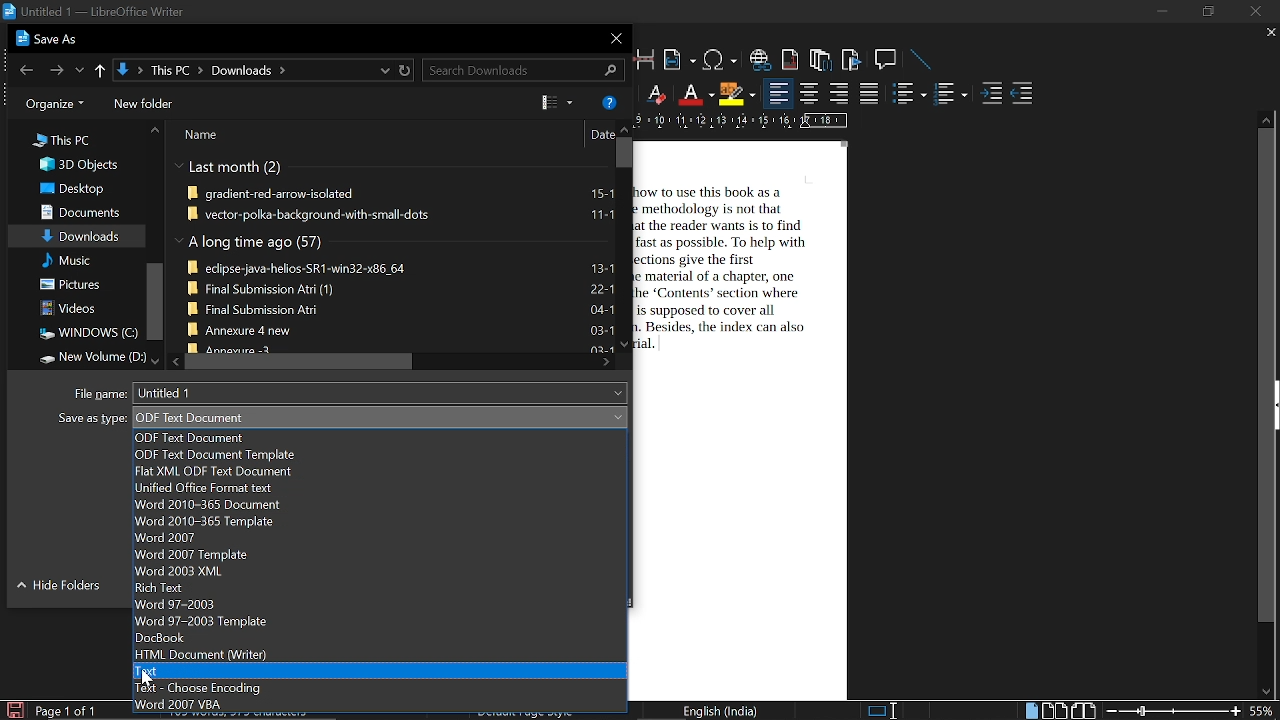 The height and width of the screenshot is (720, 1280). I want to click on eraser, so click(654, 93).